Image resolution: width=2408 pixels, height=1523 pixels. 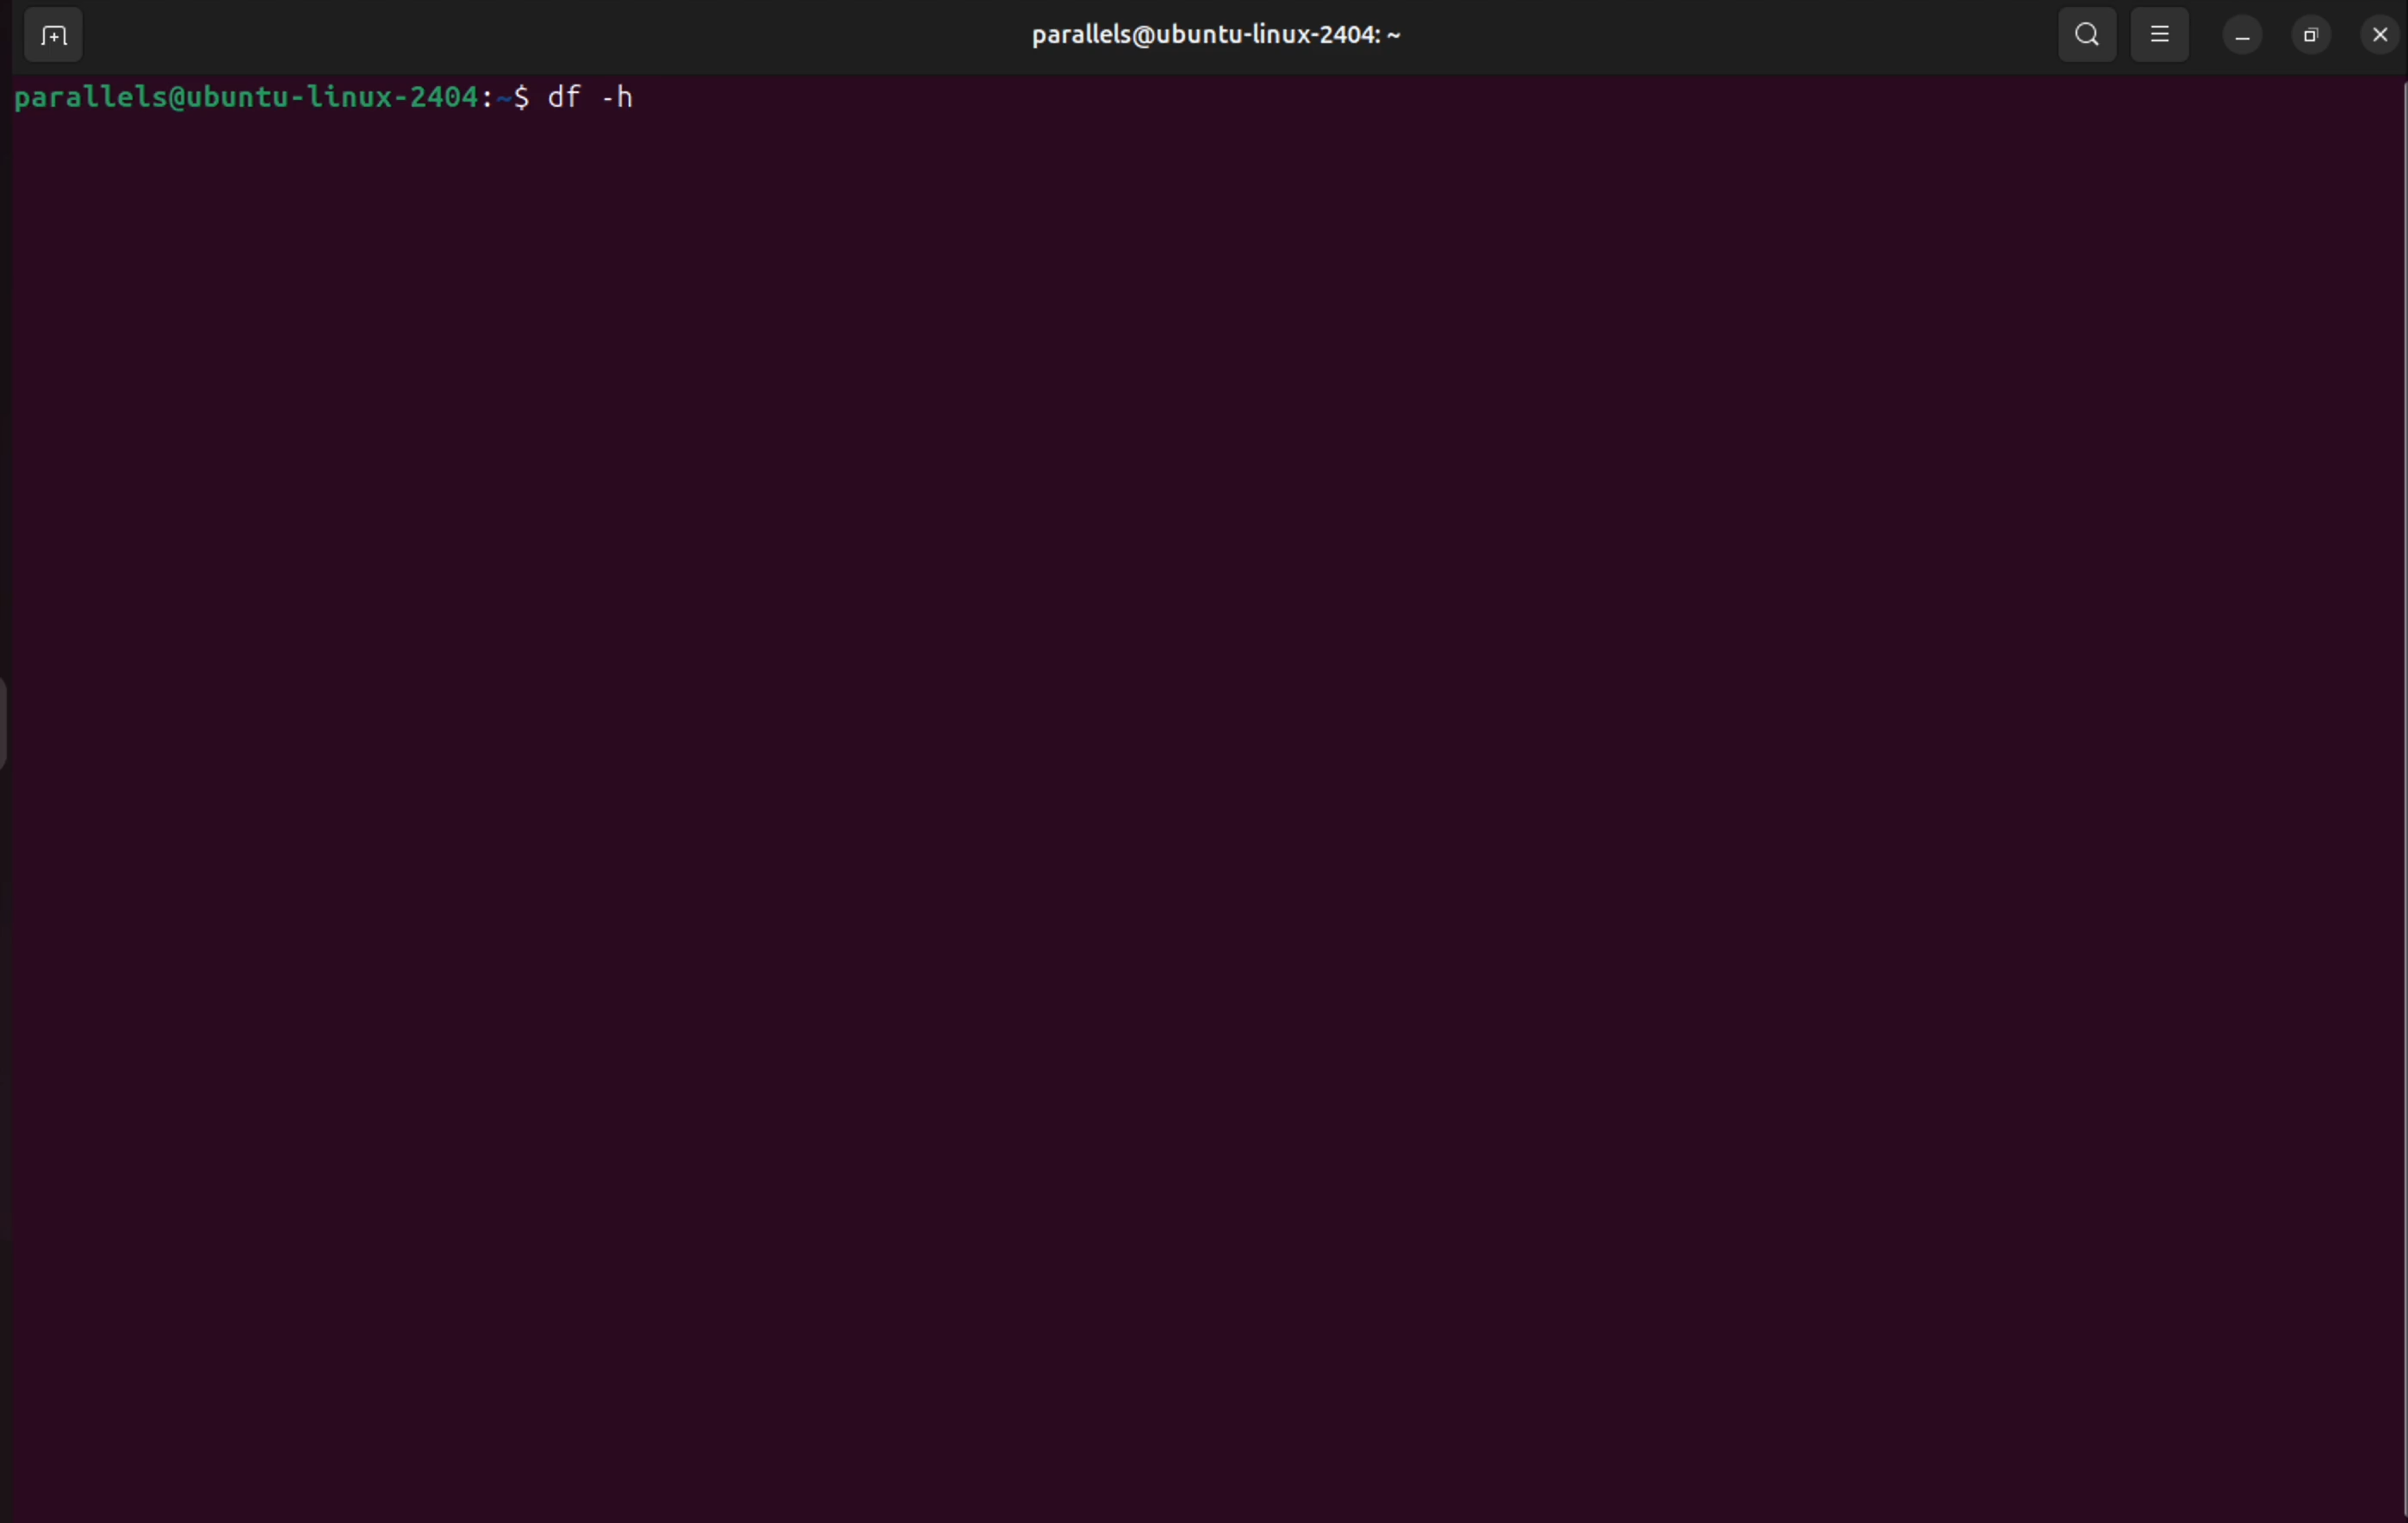 What do you see at coordinates (2315, 37) in the screenshot?
I see `resize` at bounding box center [2315, 37].